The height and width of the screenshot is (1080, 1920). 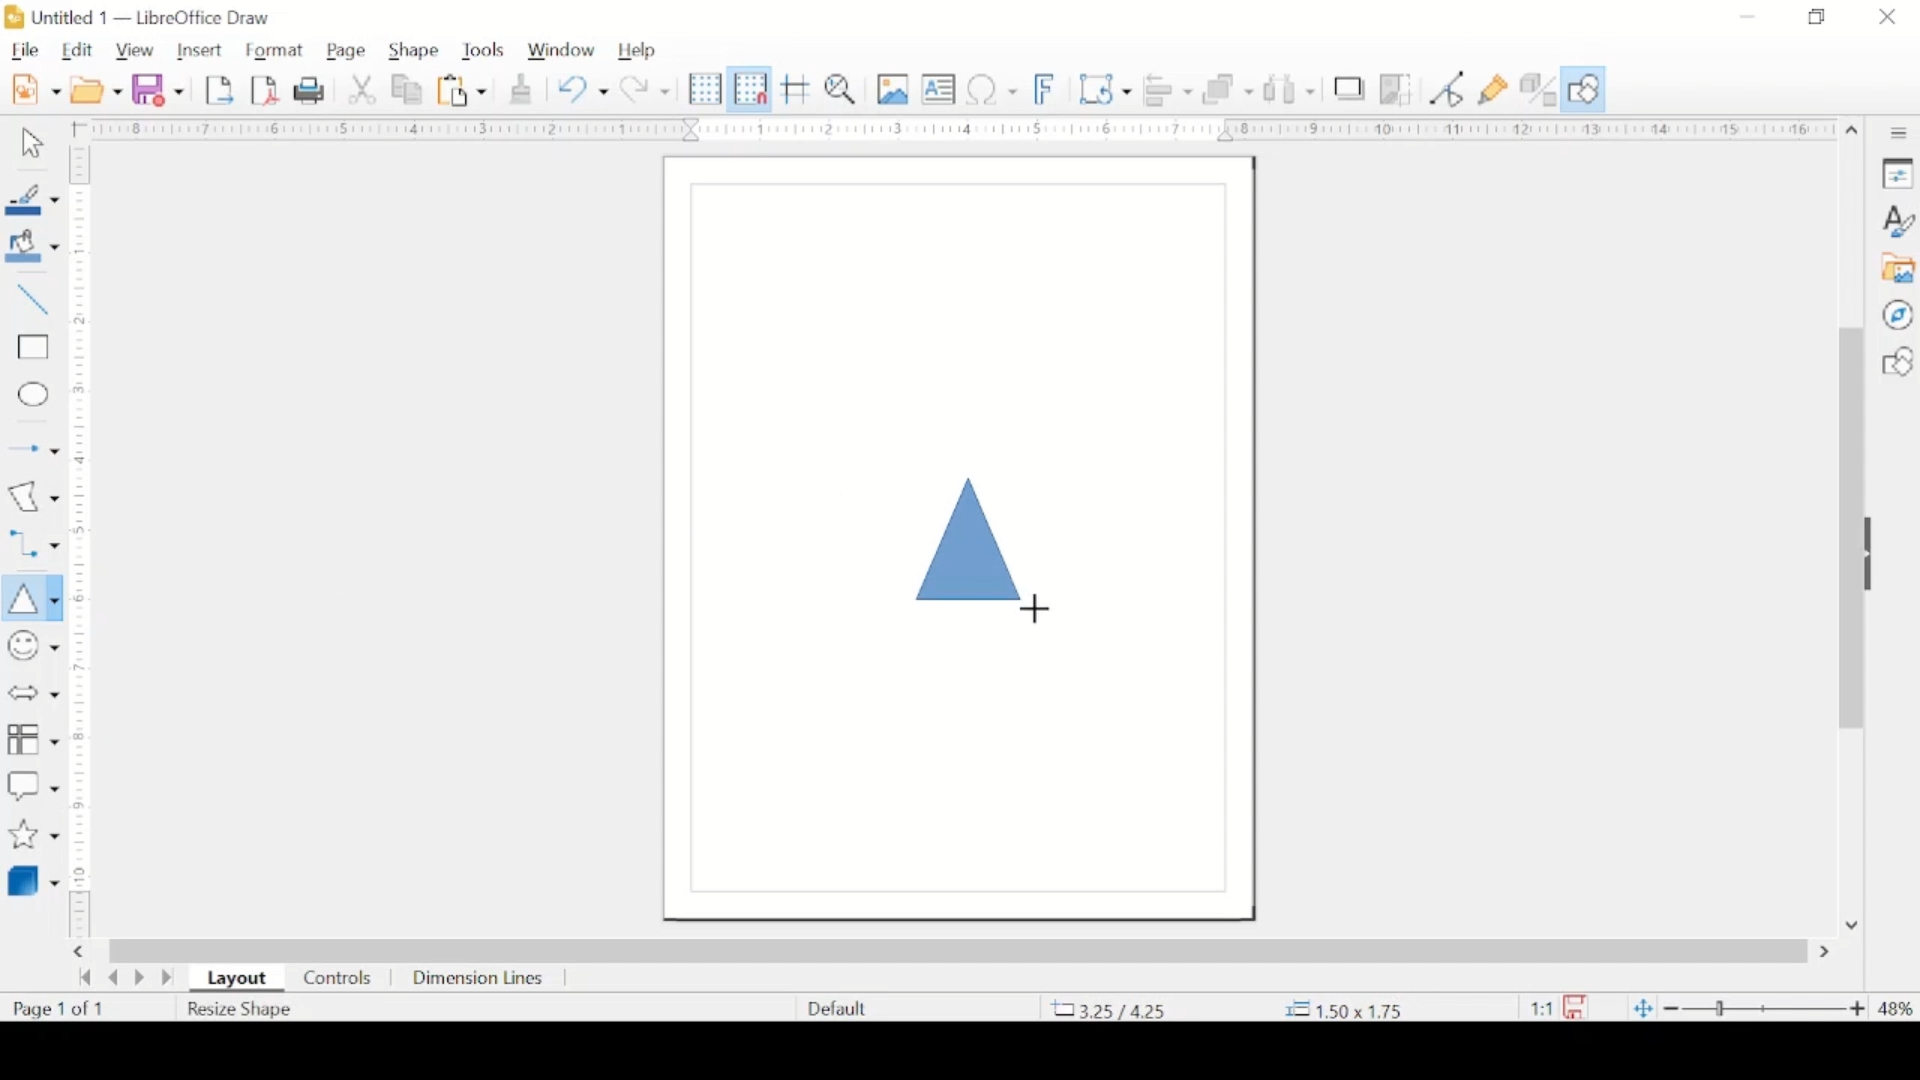 What do you see at coordinates (1446, 89) in the screenshot?
I see `toggle point edit mode` at bounding box center [1446, 89].